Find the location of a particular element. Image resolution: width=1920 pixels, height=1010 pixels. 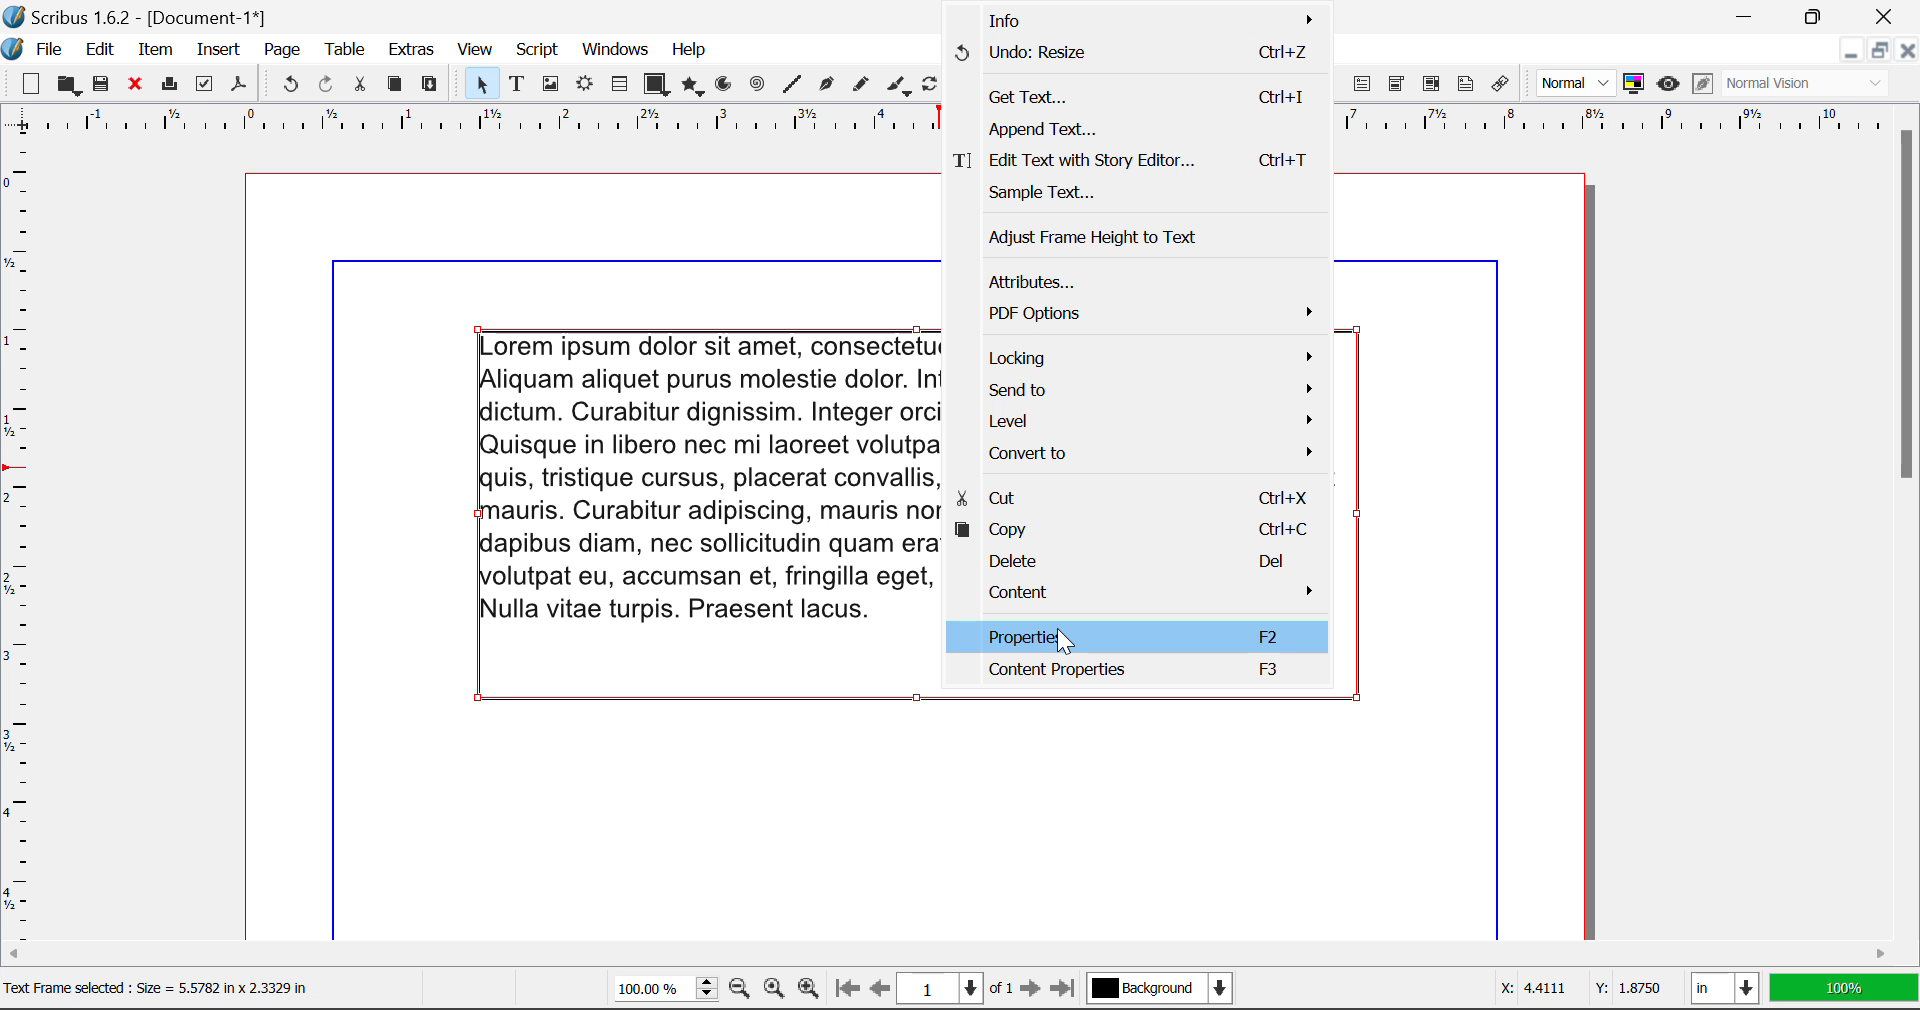

Rotate is located at coordinates (931, 84).